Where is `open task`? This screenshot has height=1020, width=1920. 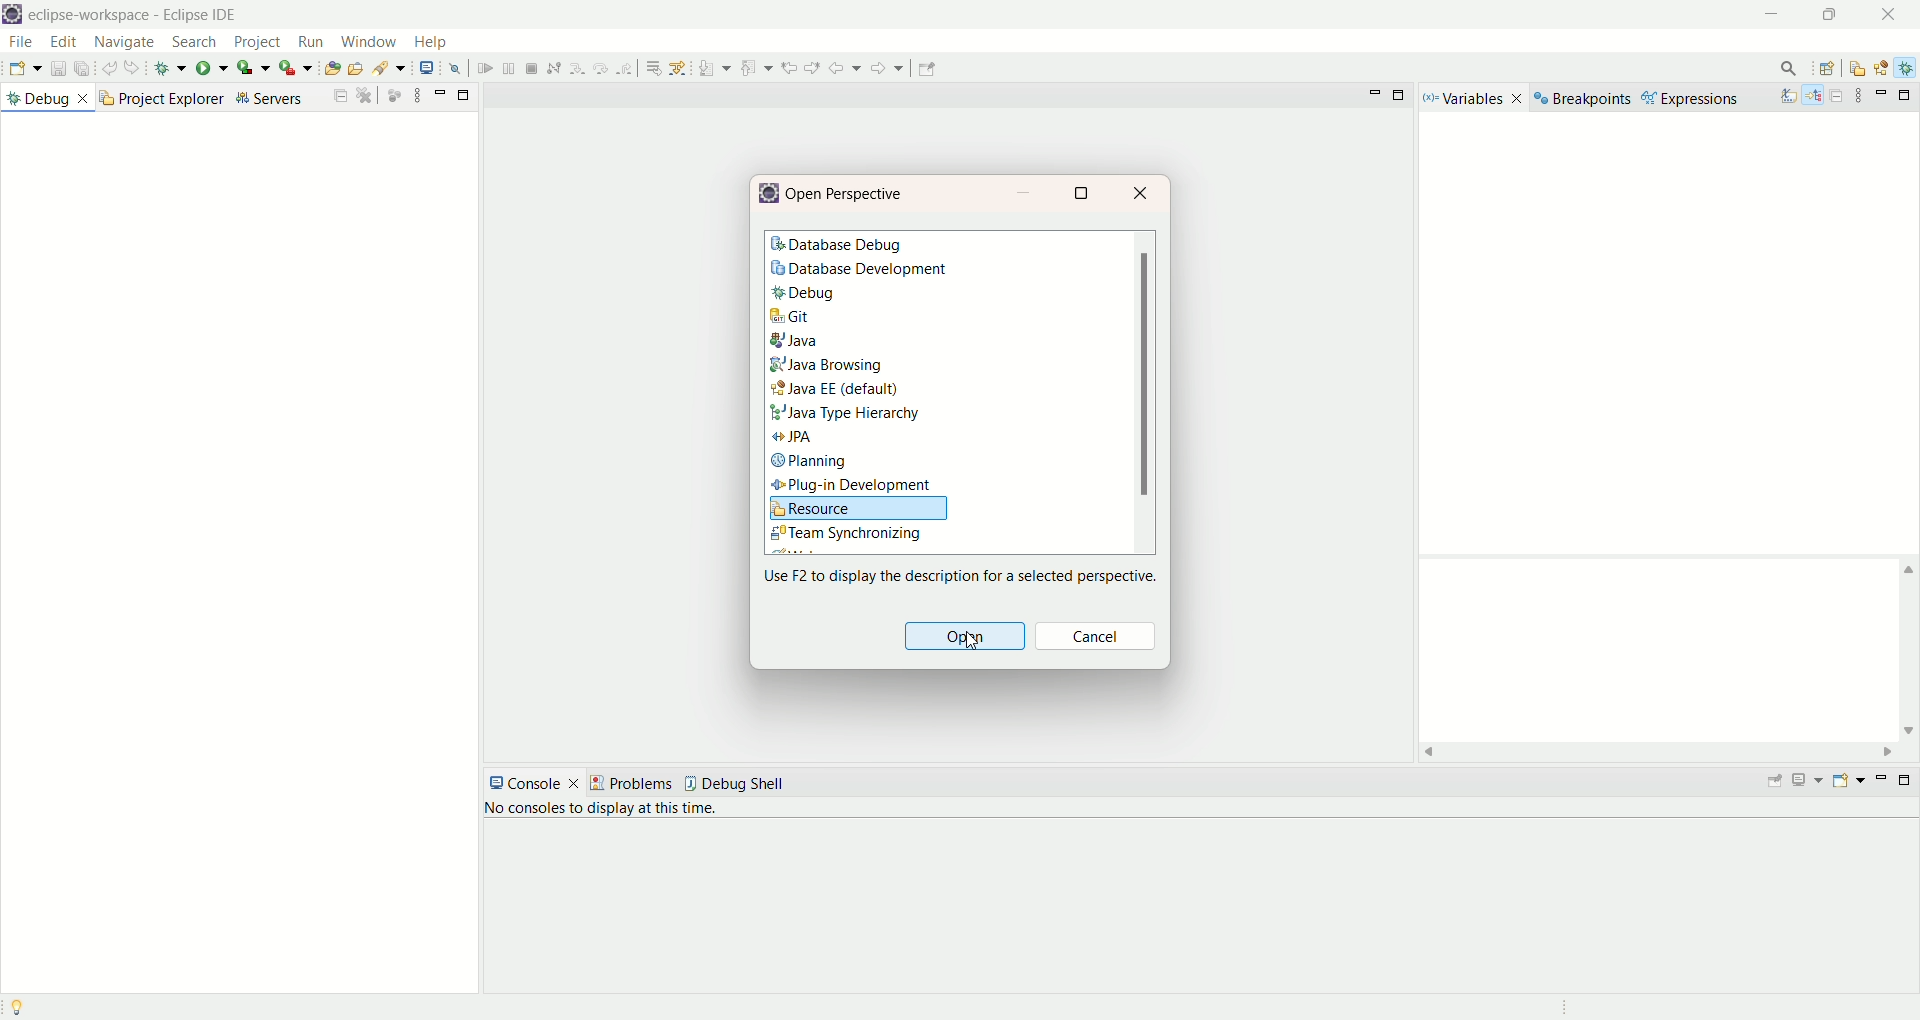
open task is located at coordinates (444, 67).